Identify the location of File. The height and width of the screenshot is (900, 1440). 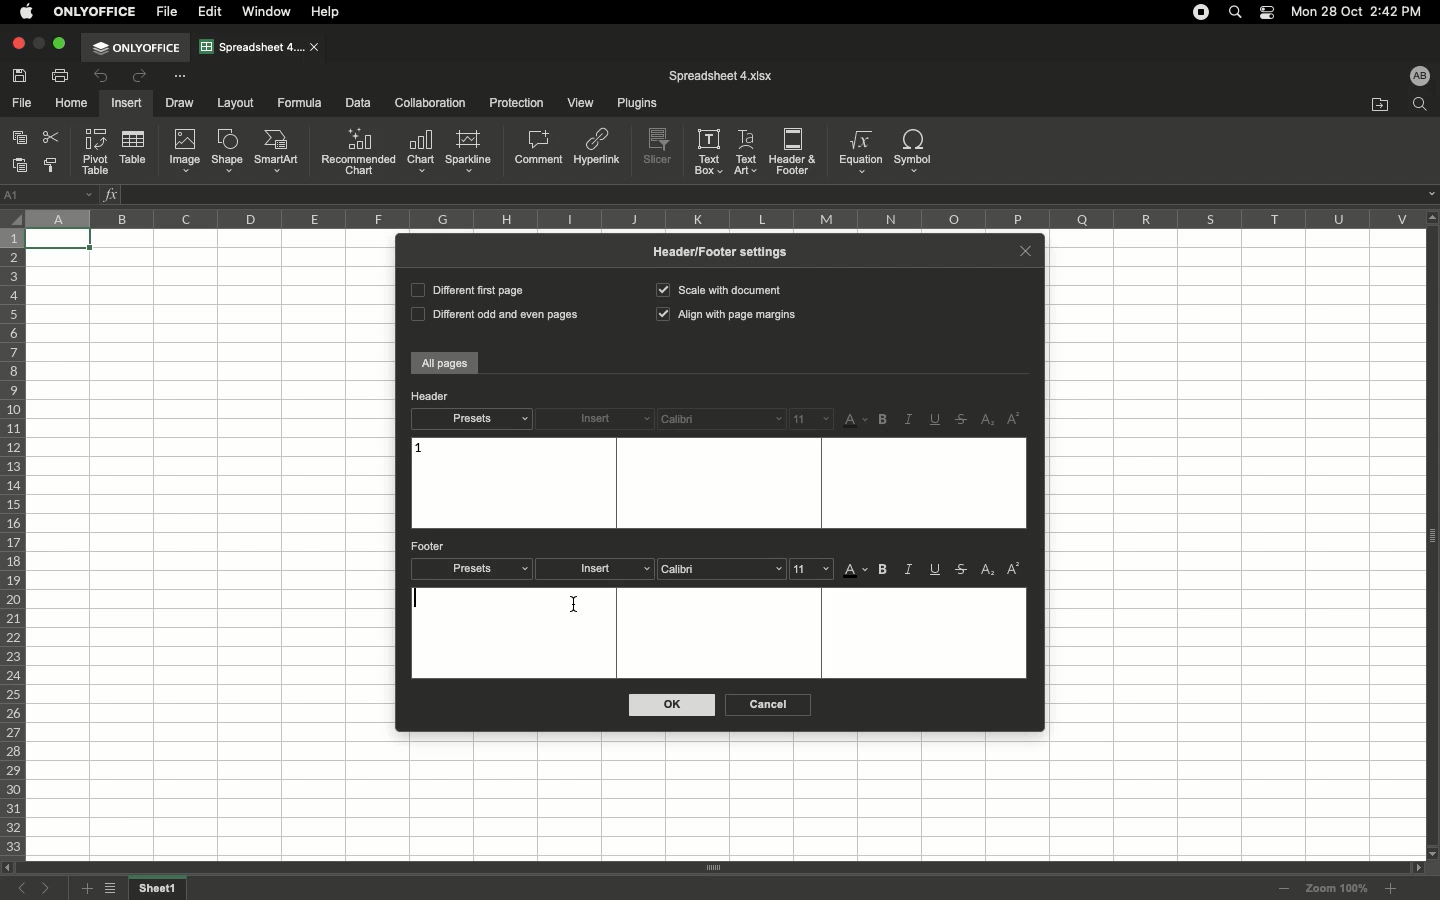
(23, 104).